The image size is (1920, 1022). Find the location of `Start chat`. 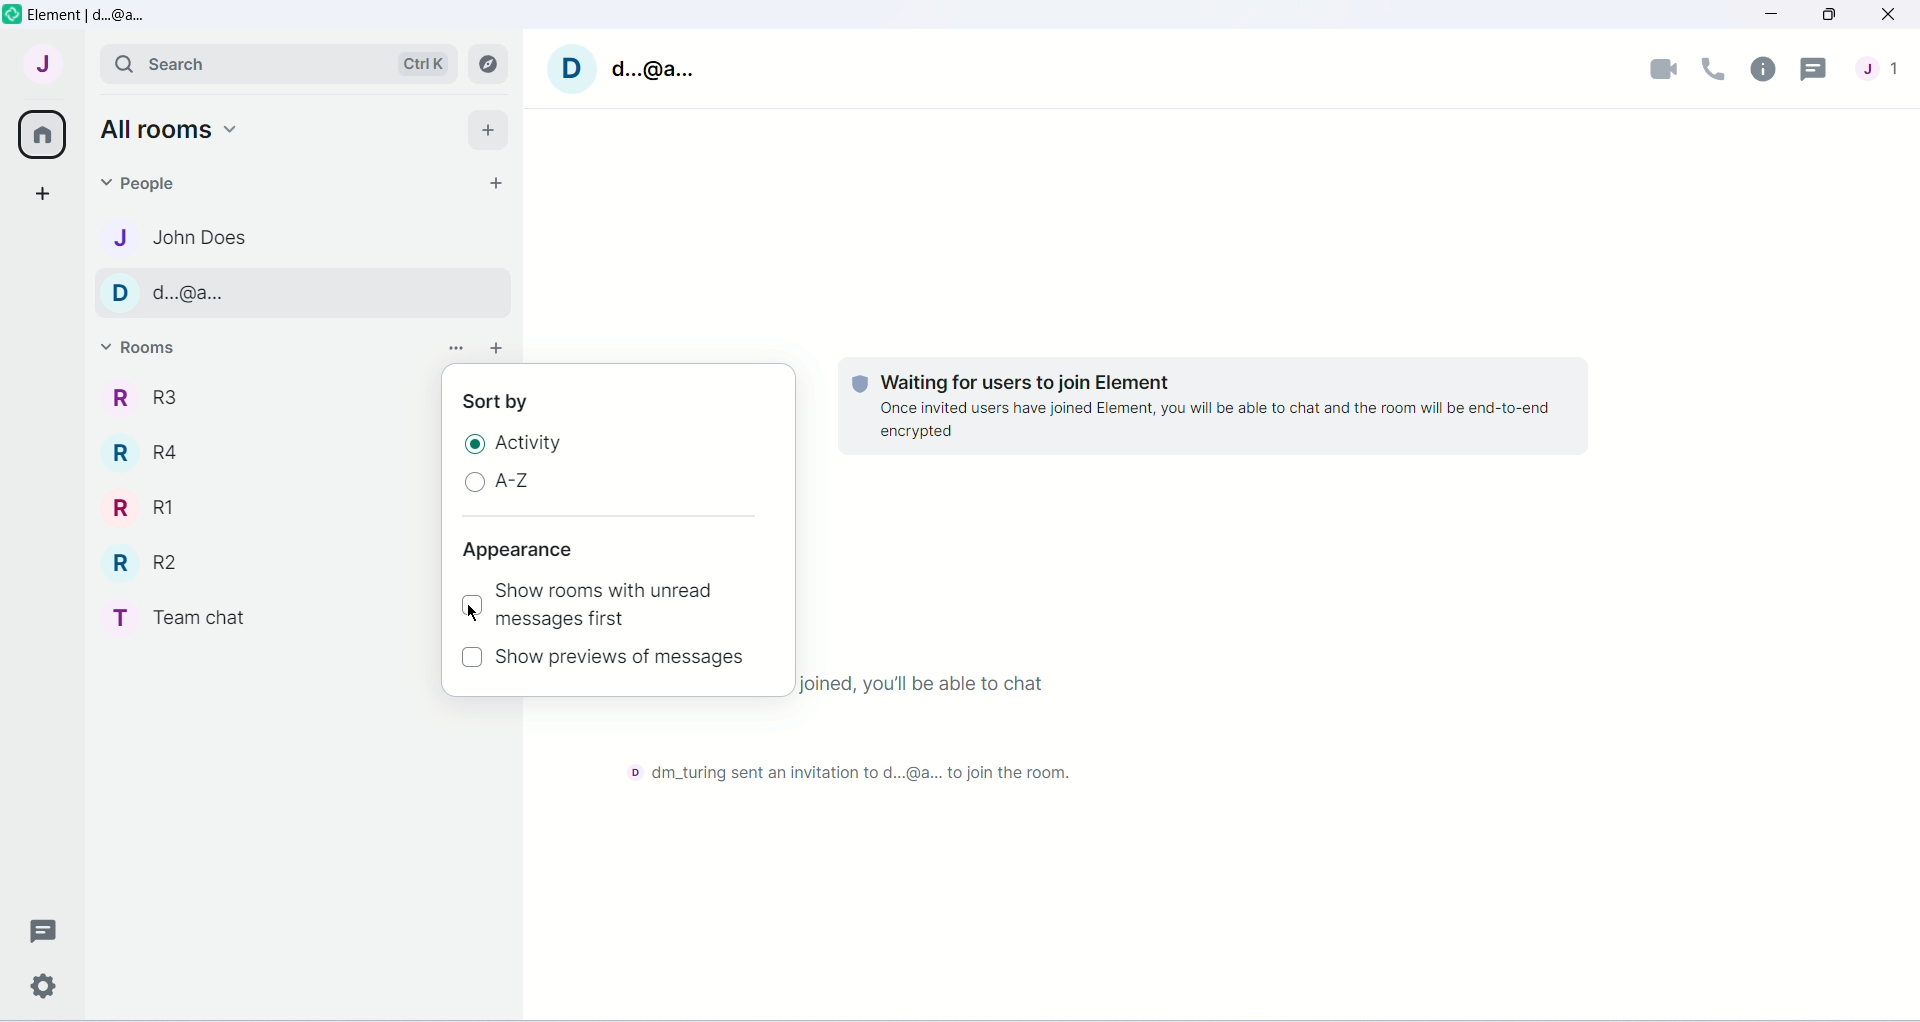

Start chat is located at coordinates (490, 183).